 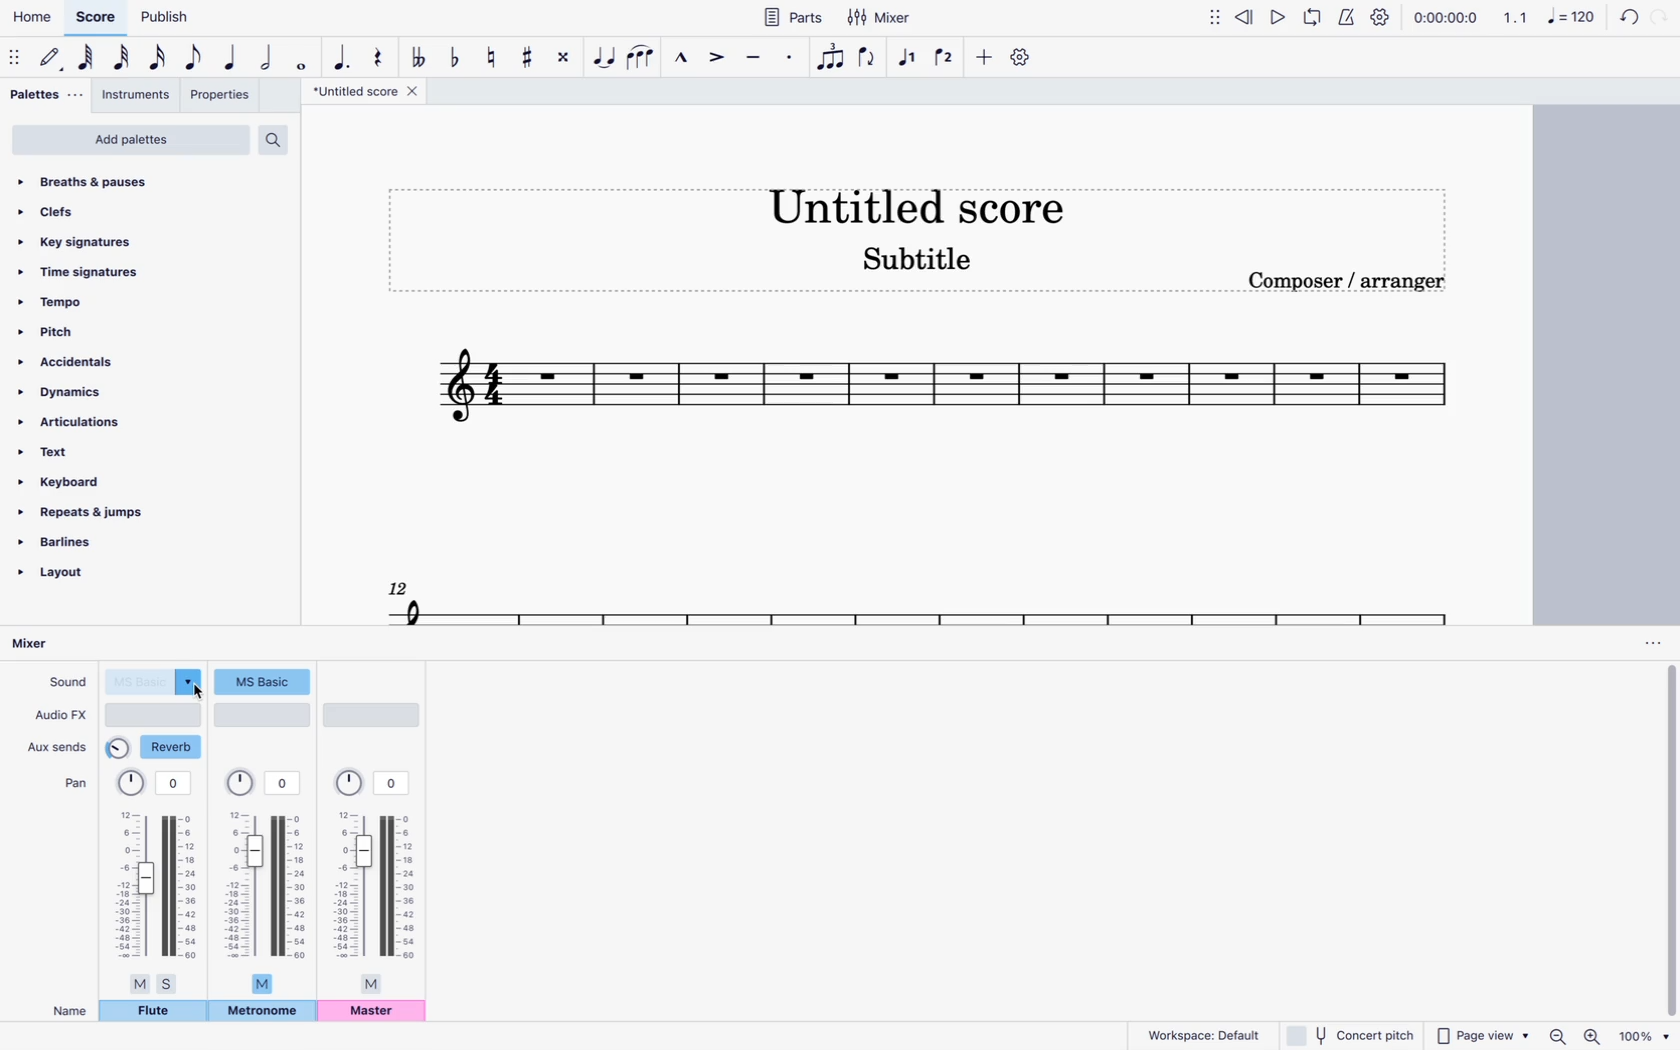 I want to click on properties, so click(x=222, y=97).